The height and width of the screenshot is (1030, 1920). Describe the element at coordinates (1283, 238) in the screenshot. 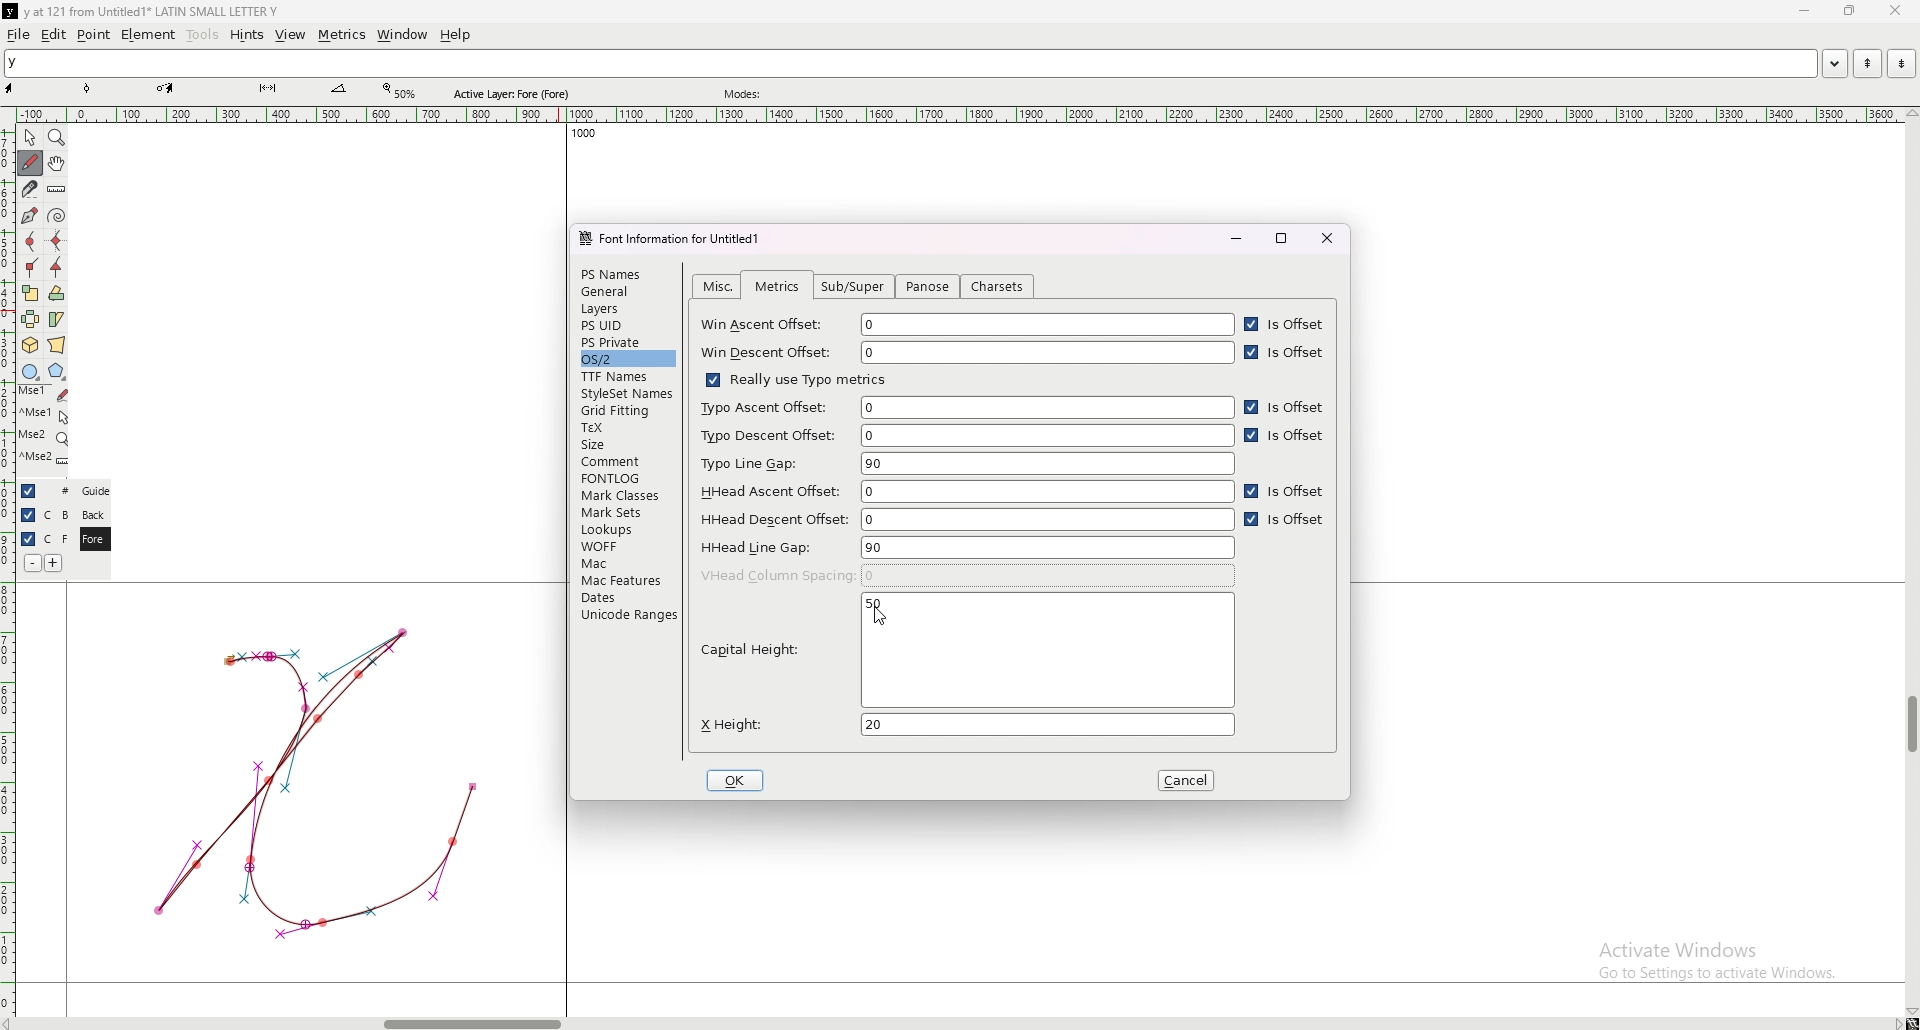

I see `maximize` at that location.